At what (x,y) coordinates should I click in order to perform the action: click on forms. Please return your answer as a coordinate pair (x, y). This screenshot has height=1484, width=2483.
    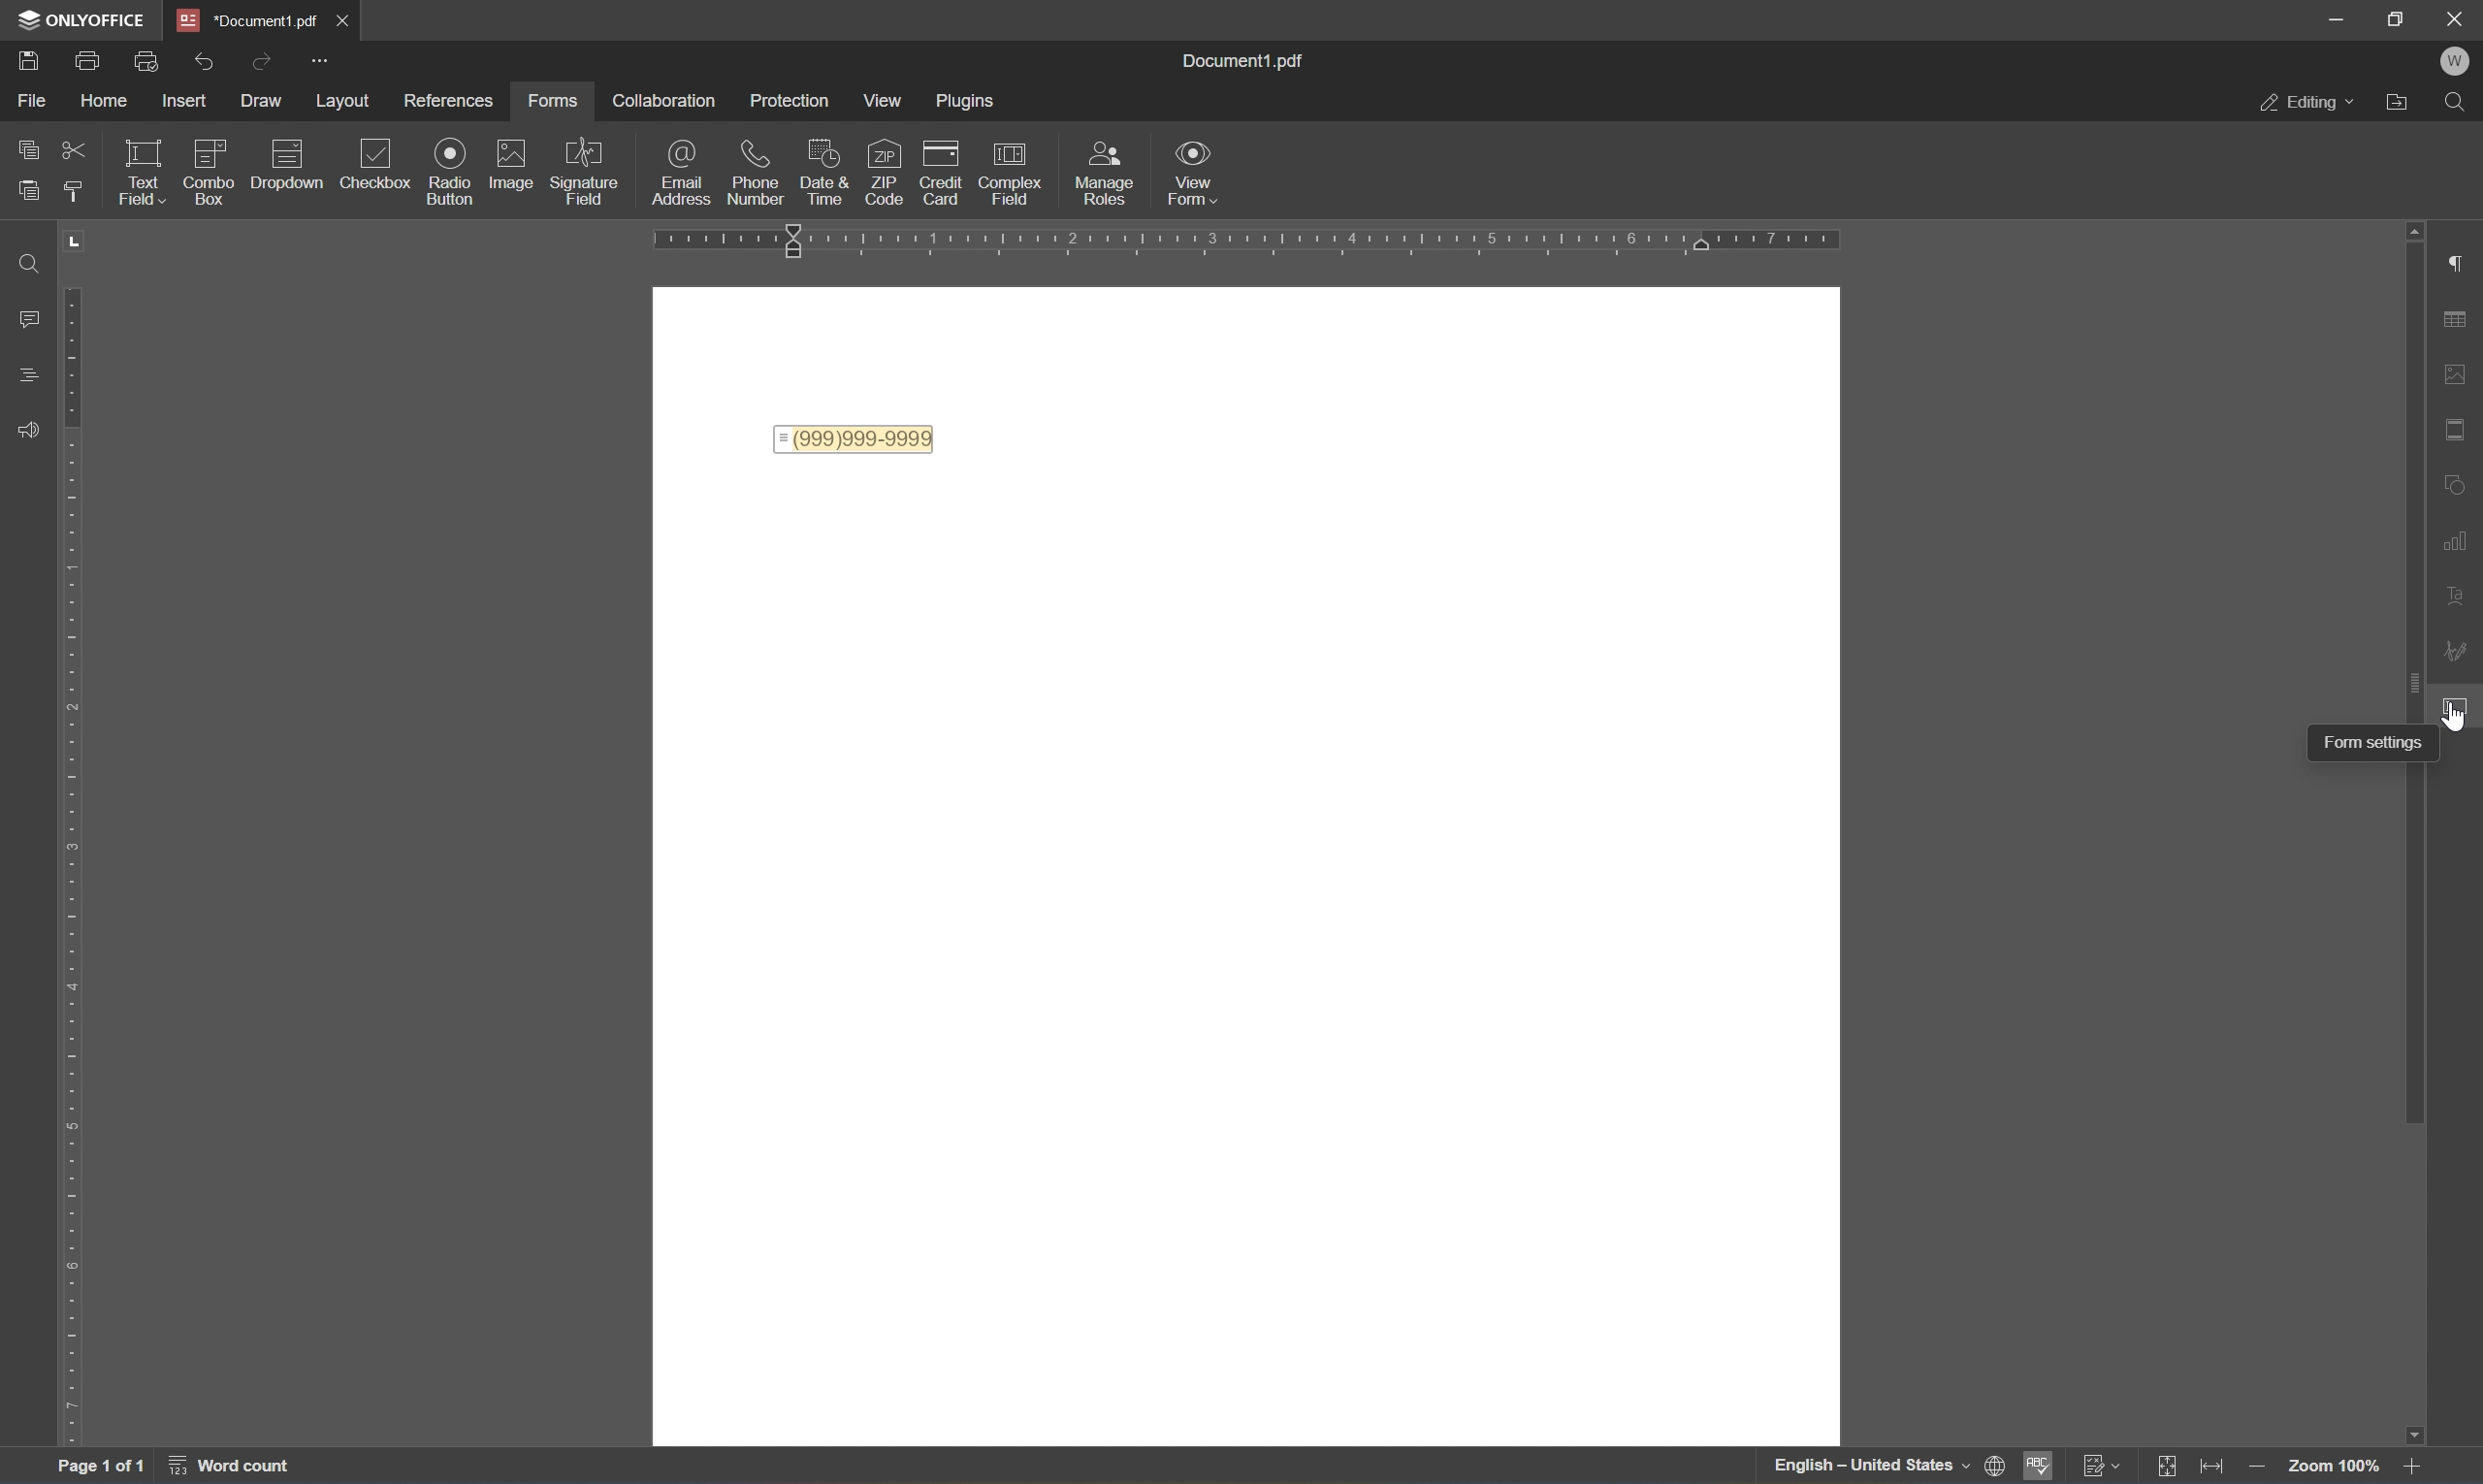
    Looking at the image, I should click on (555, 102).